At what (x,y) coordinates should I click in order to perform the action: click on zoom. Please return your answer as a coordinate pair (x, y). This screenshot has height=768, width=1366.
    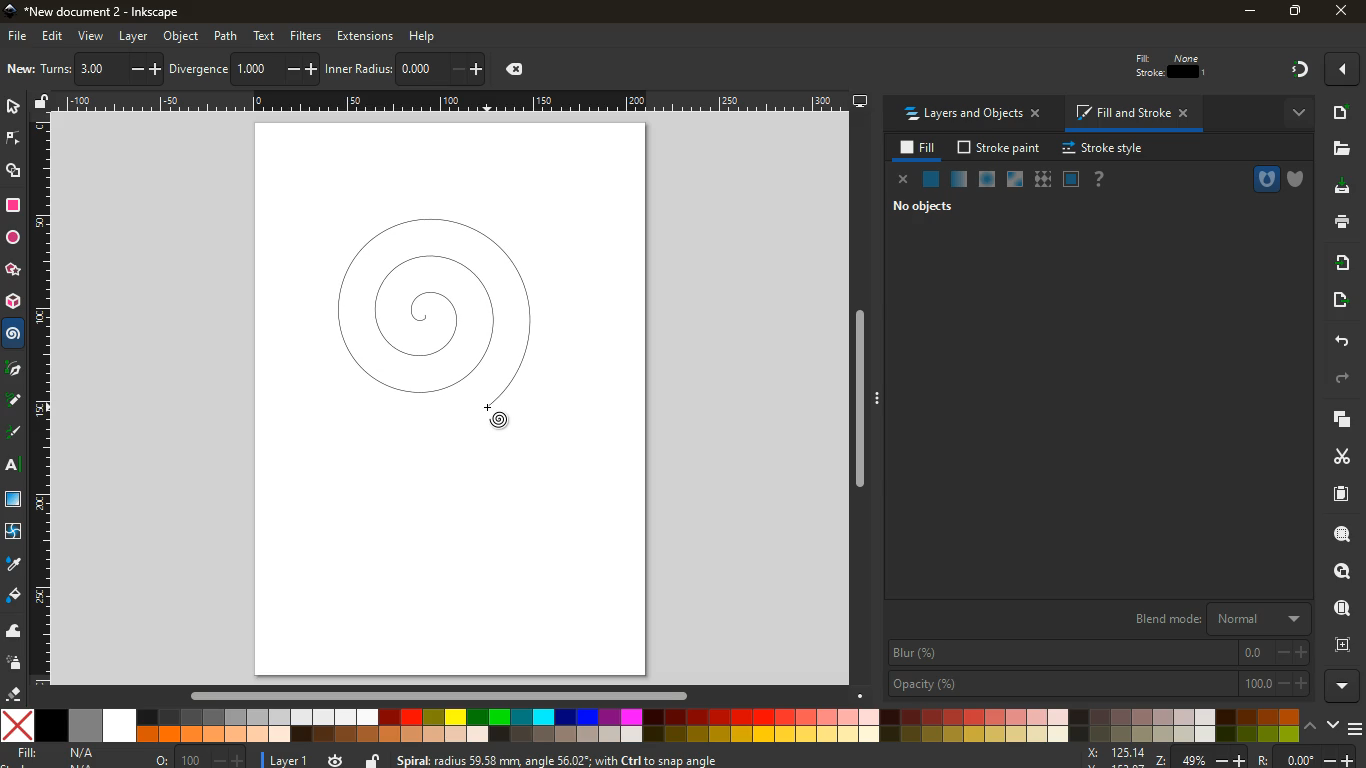
    Looking at the image, I should click on (1226, 756).